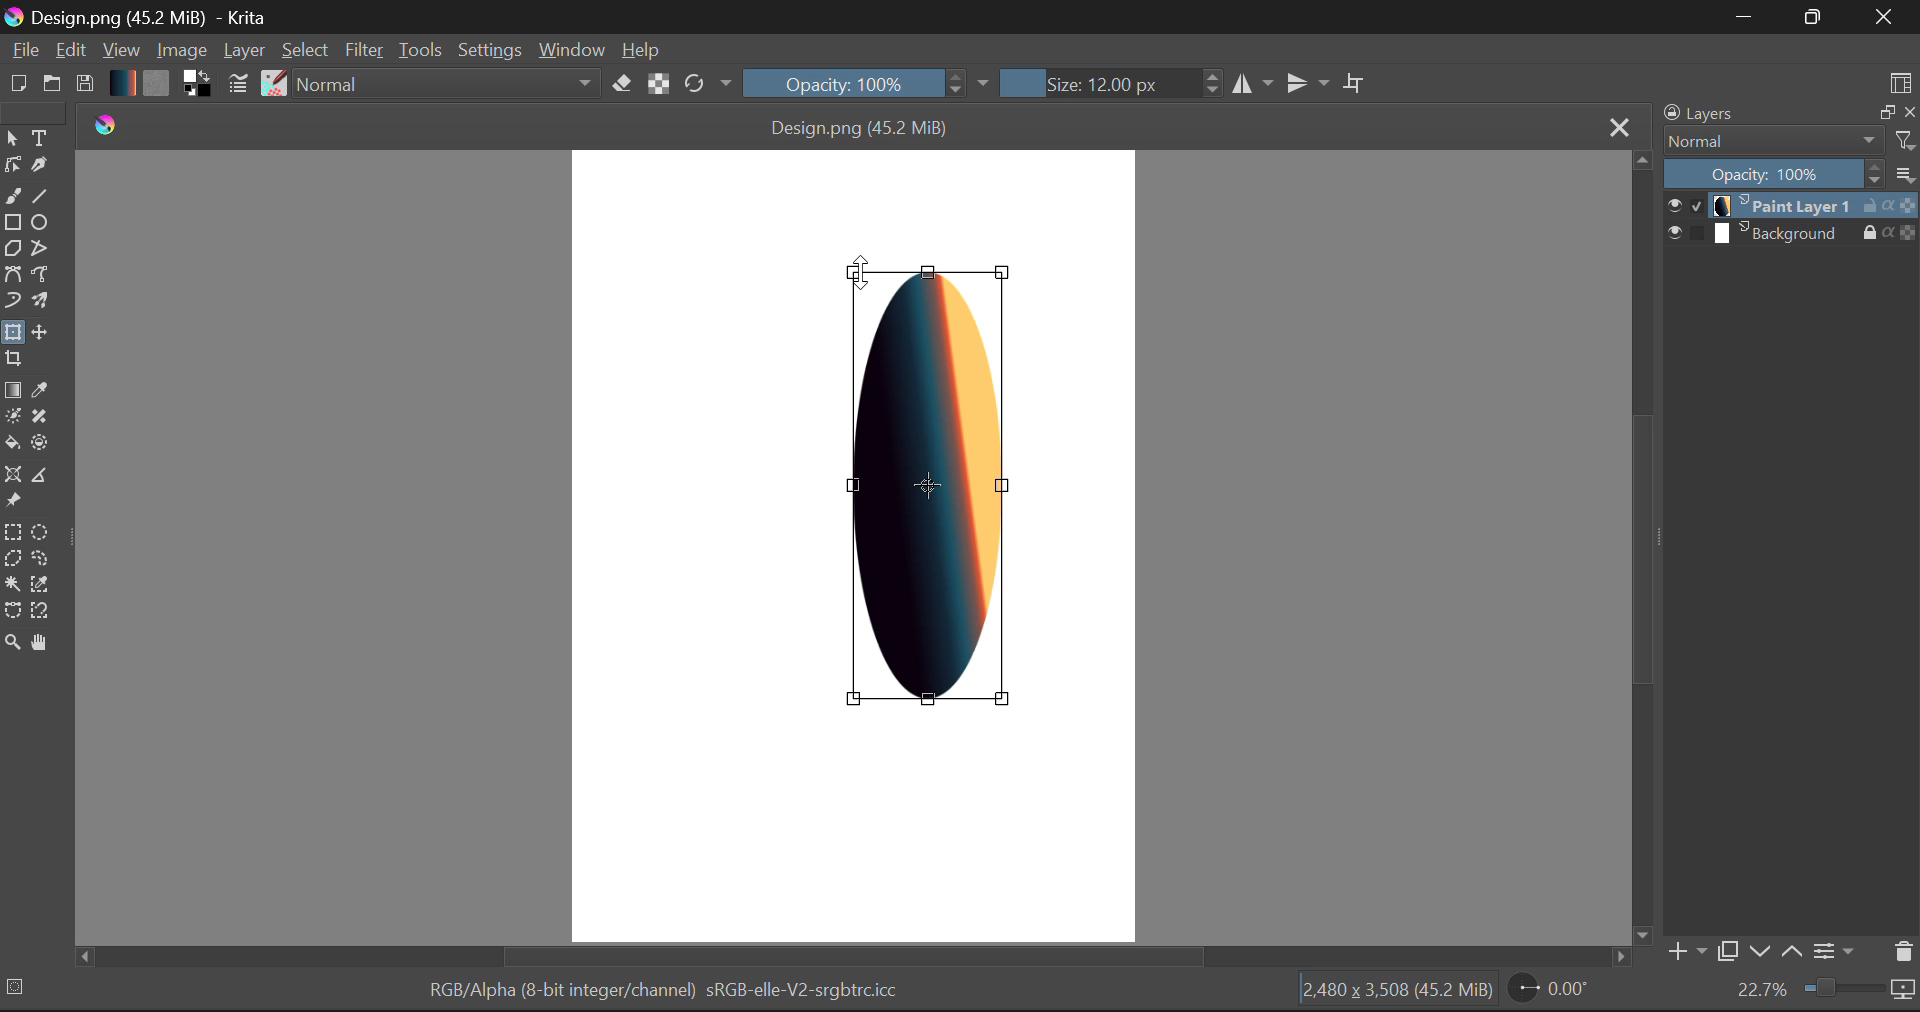 Image resolution: width=1920 pixels, height=1012 pixels. I want to click on Copy Layer, so click(1726, 951).